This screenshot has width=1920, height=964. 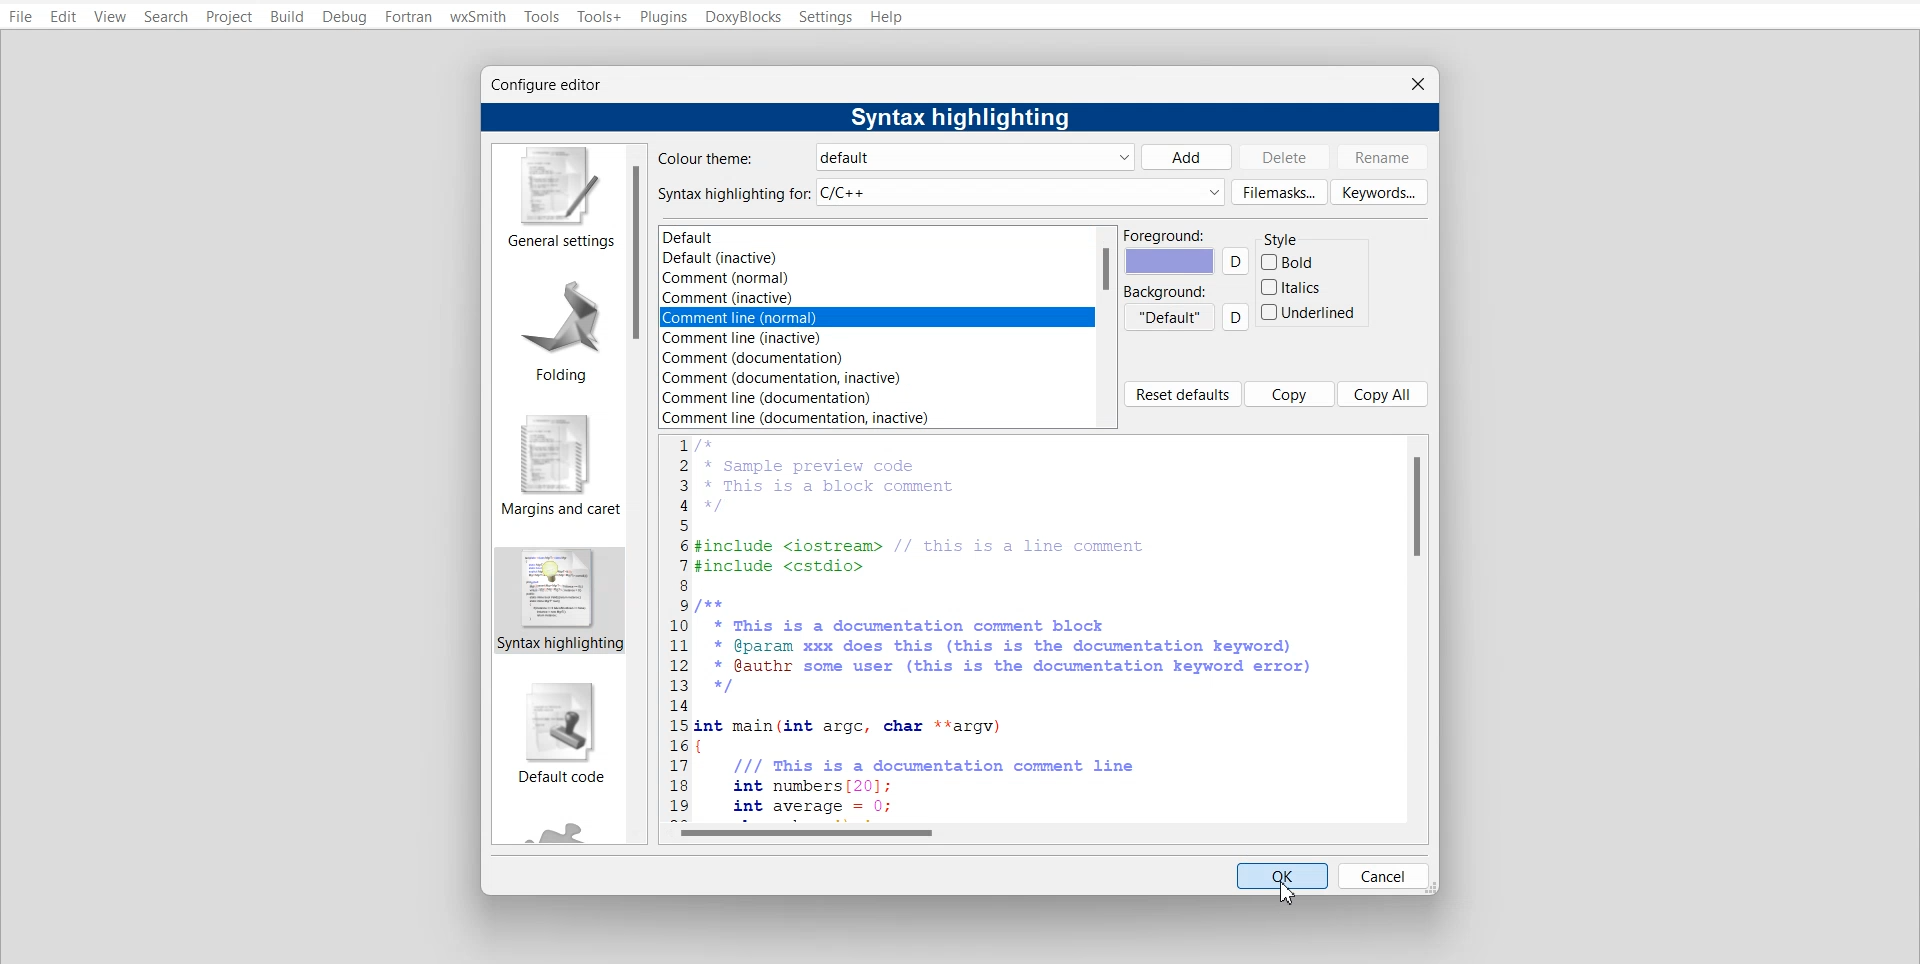 I want to click on Comment (inactive), so click(x=789, y=299).